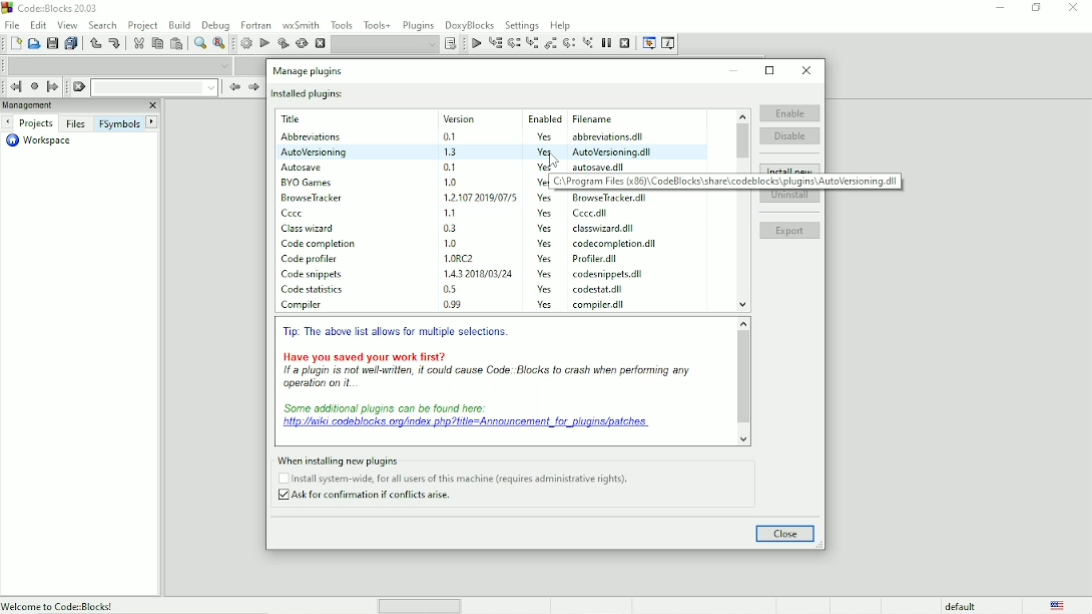 This screenshot has width=1092, height=614. I want to click on Cccc.dll, so click(593, 214).